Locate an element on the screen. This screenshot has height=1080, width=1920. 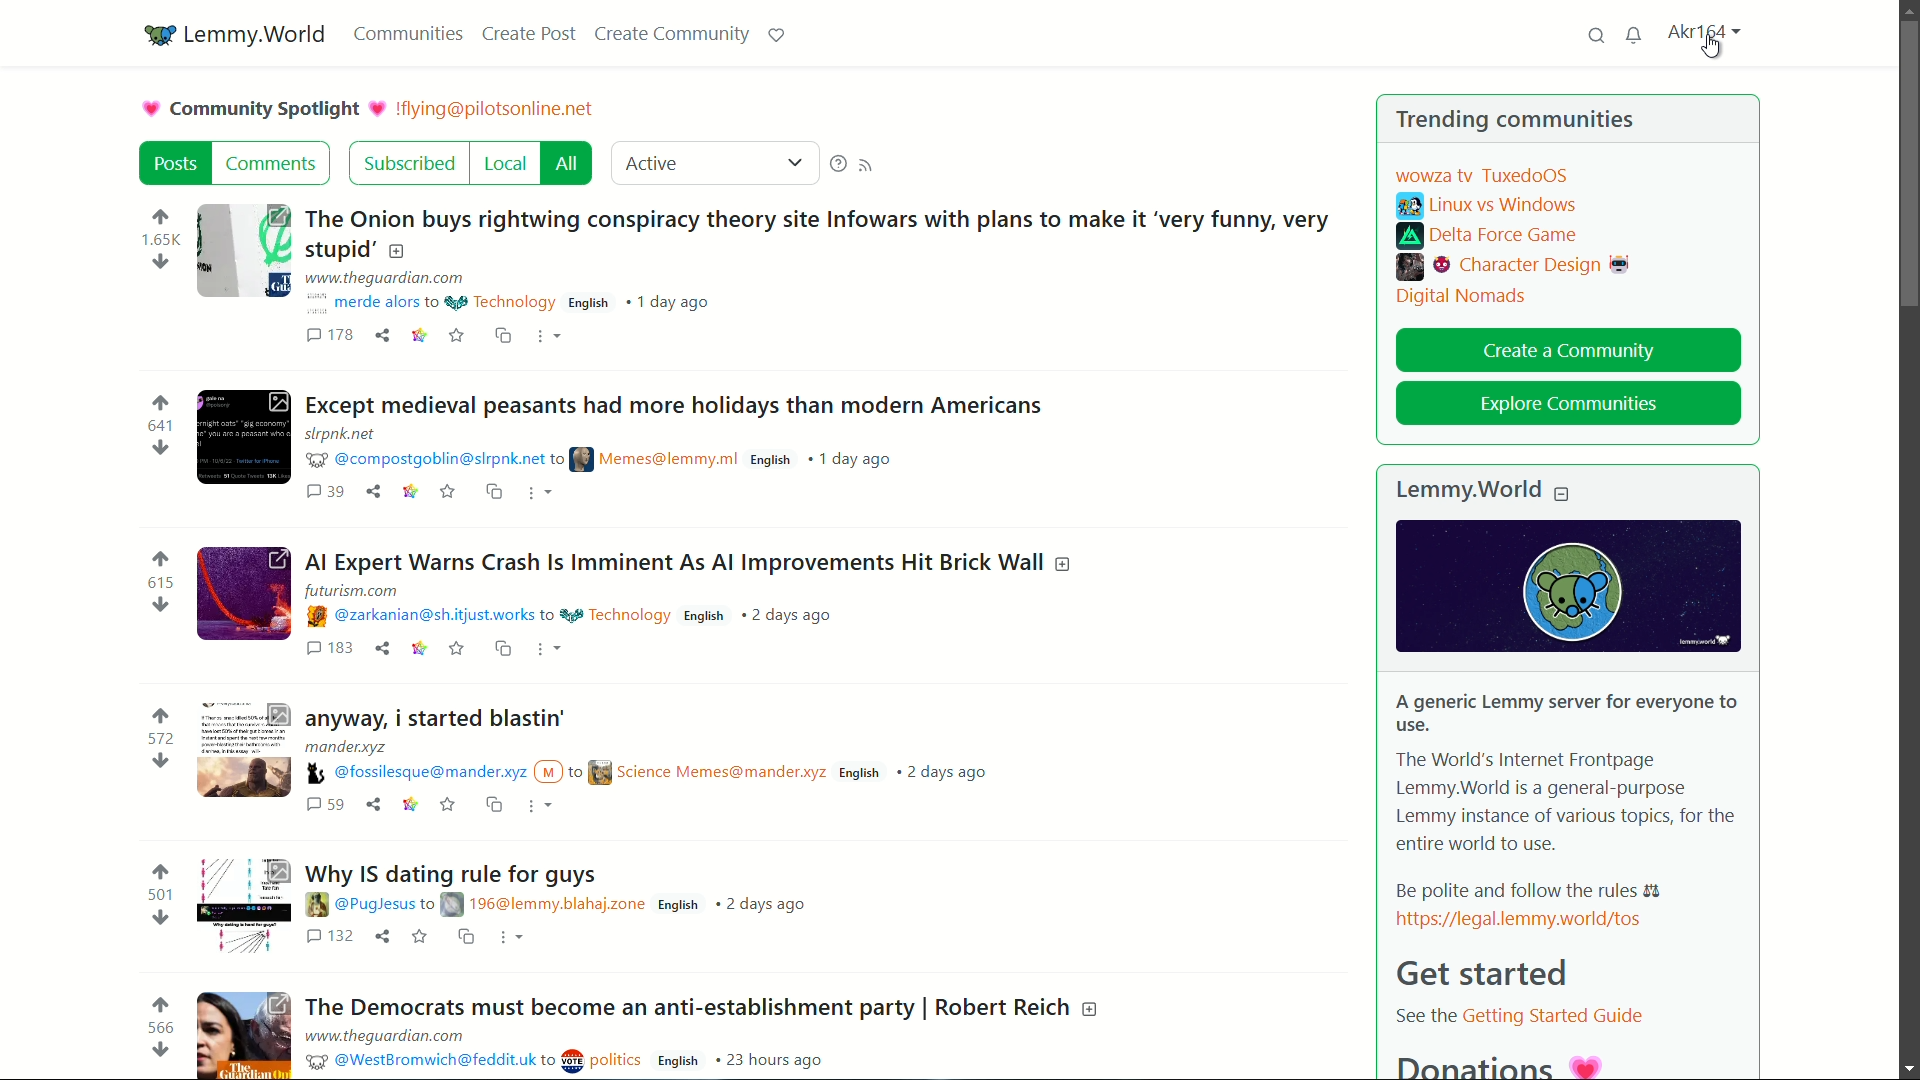
saves is located at coordinates (455, 335).